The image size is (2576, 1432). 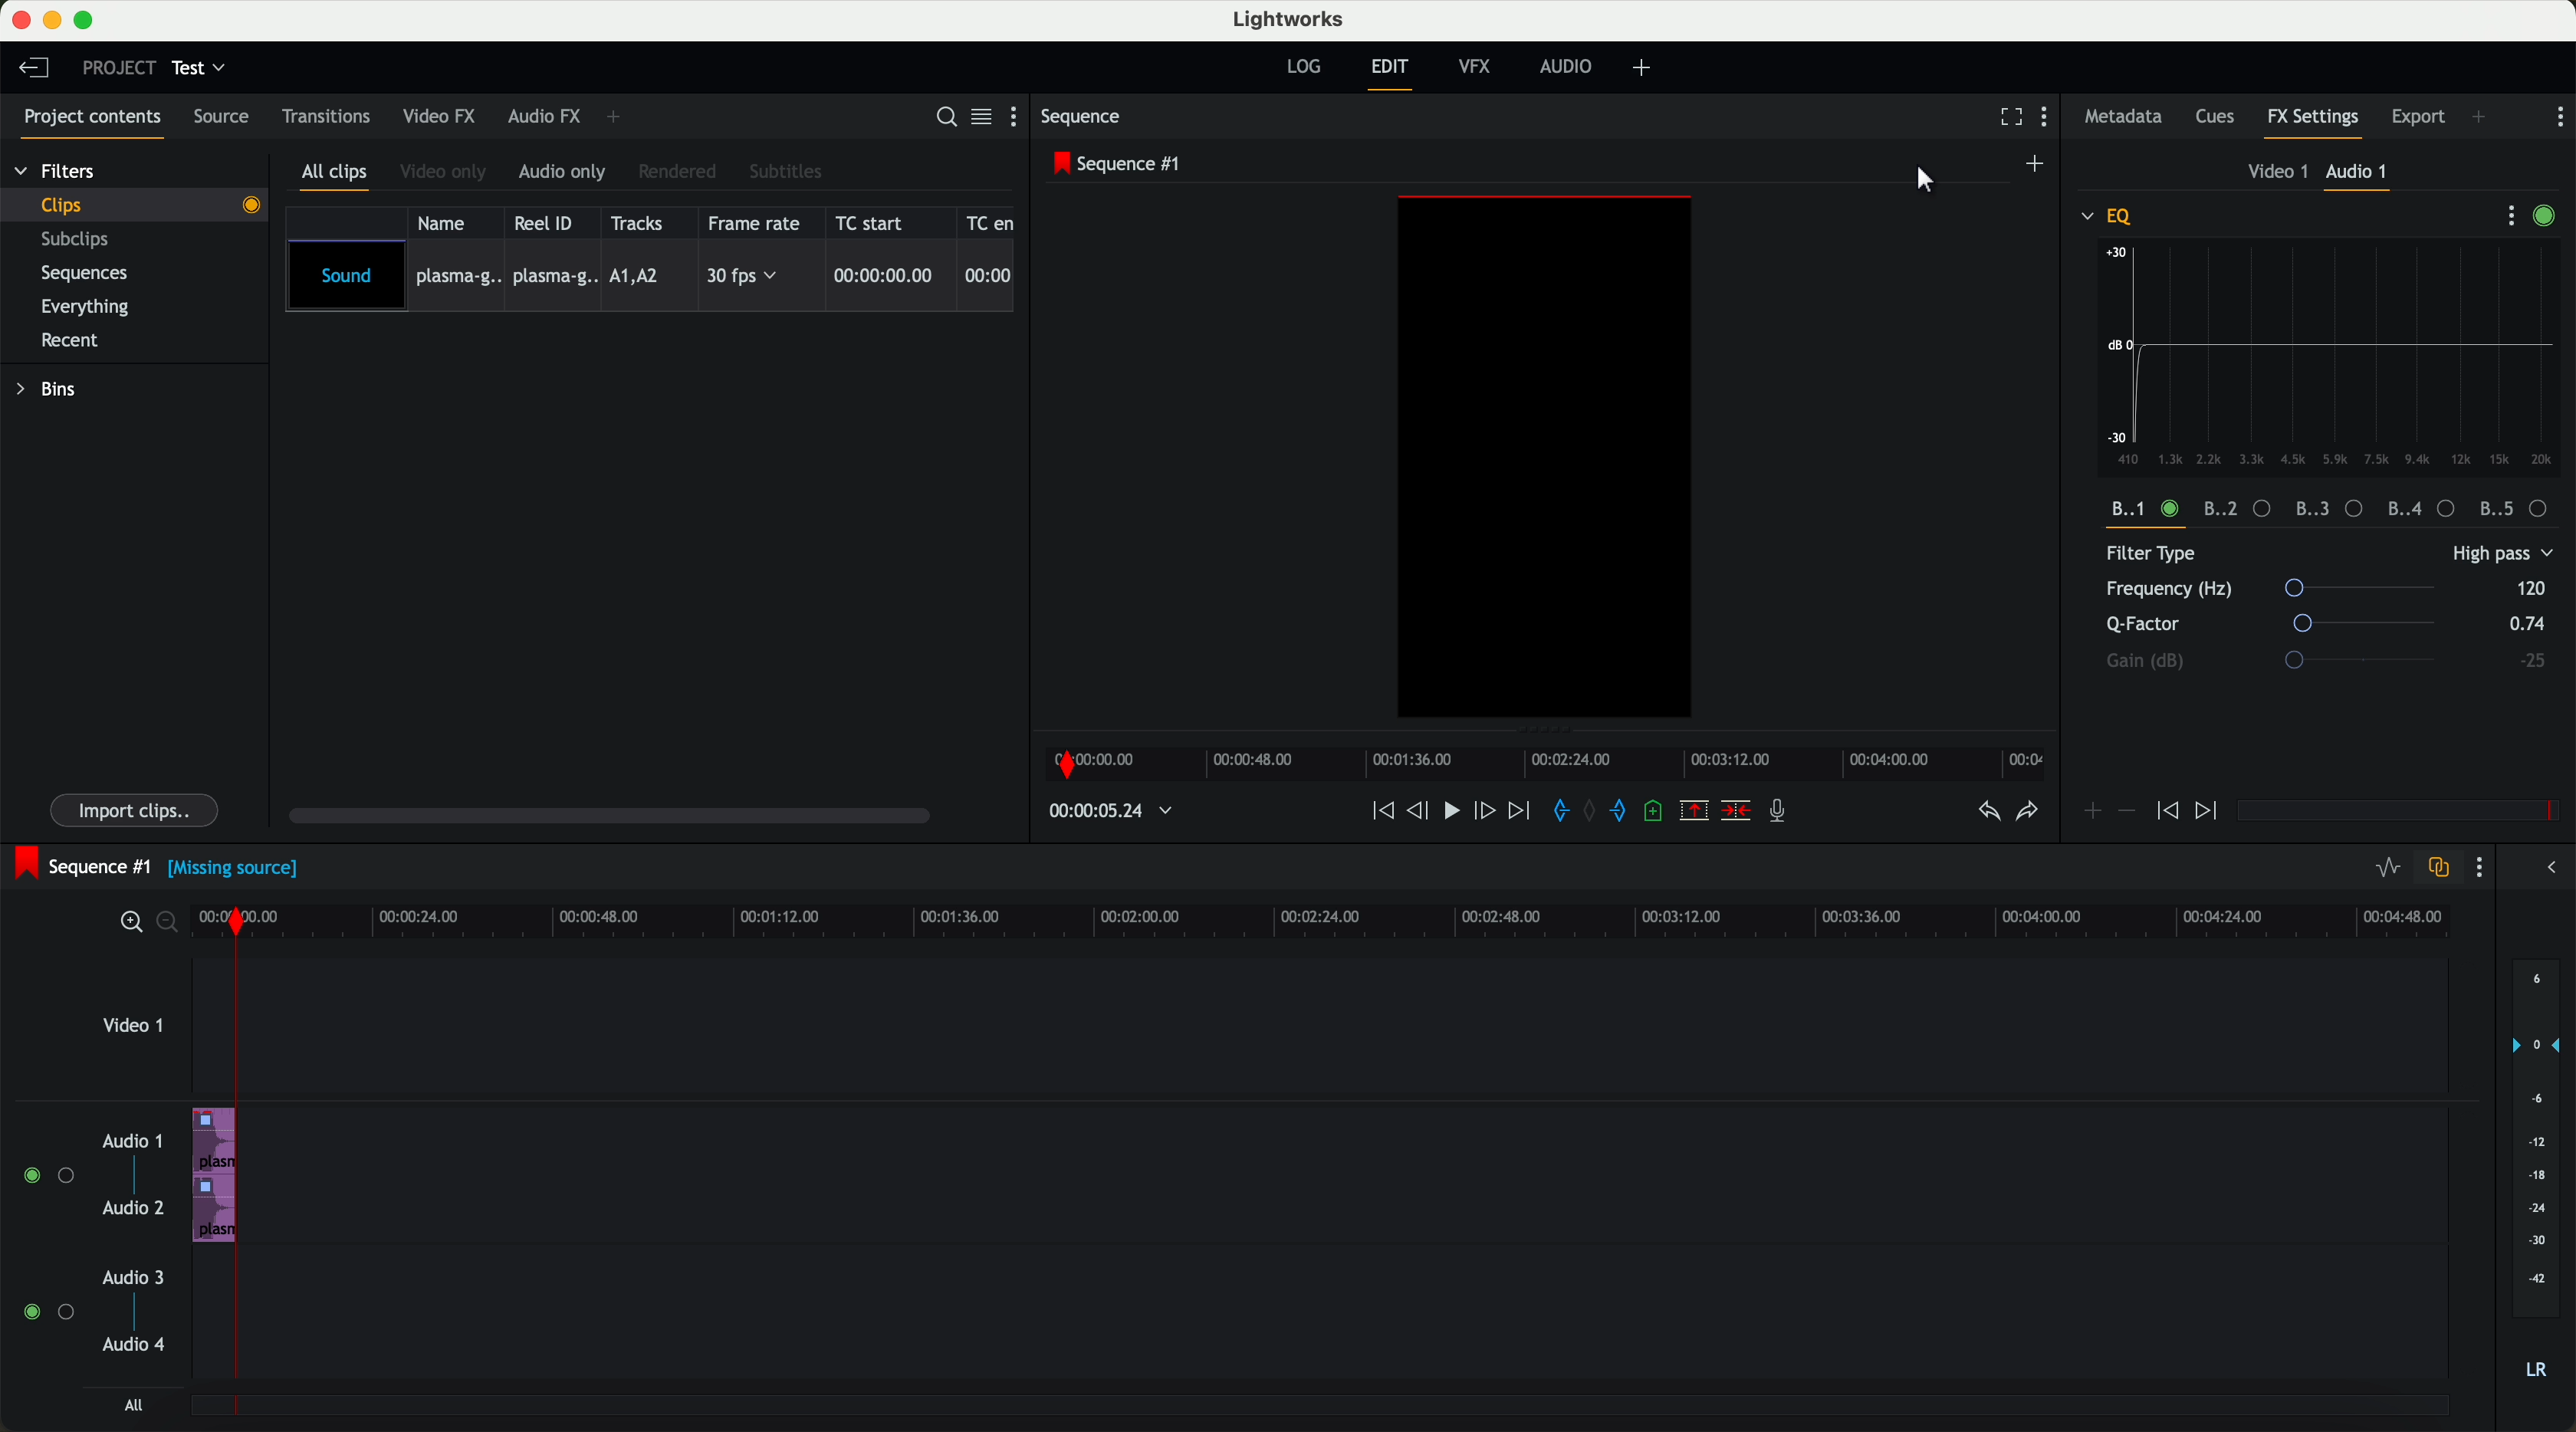 What do you see at coordinates (447, 173) in the screenshot?
I see `video only` at bounding box center [447, 173].